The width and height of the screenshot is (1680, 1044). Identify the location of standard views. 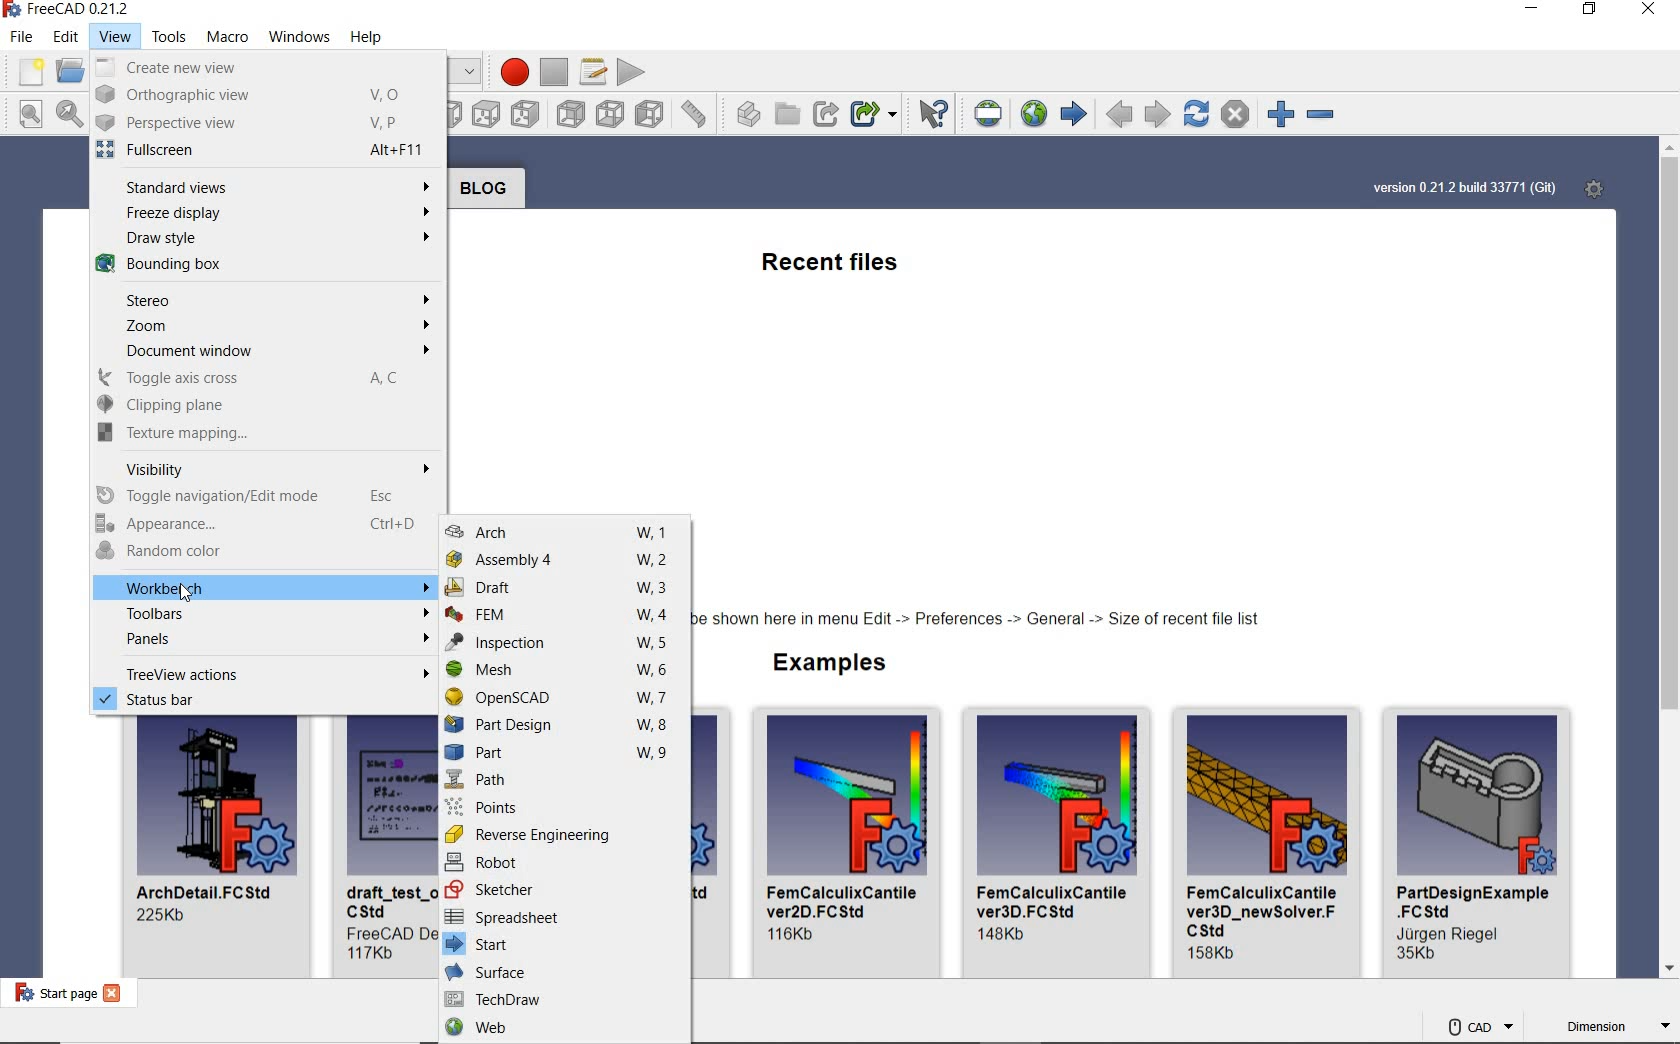
(267, 183).